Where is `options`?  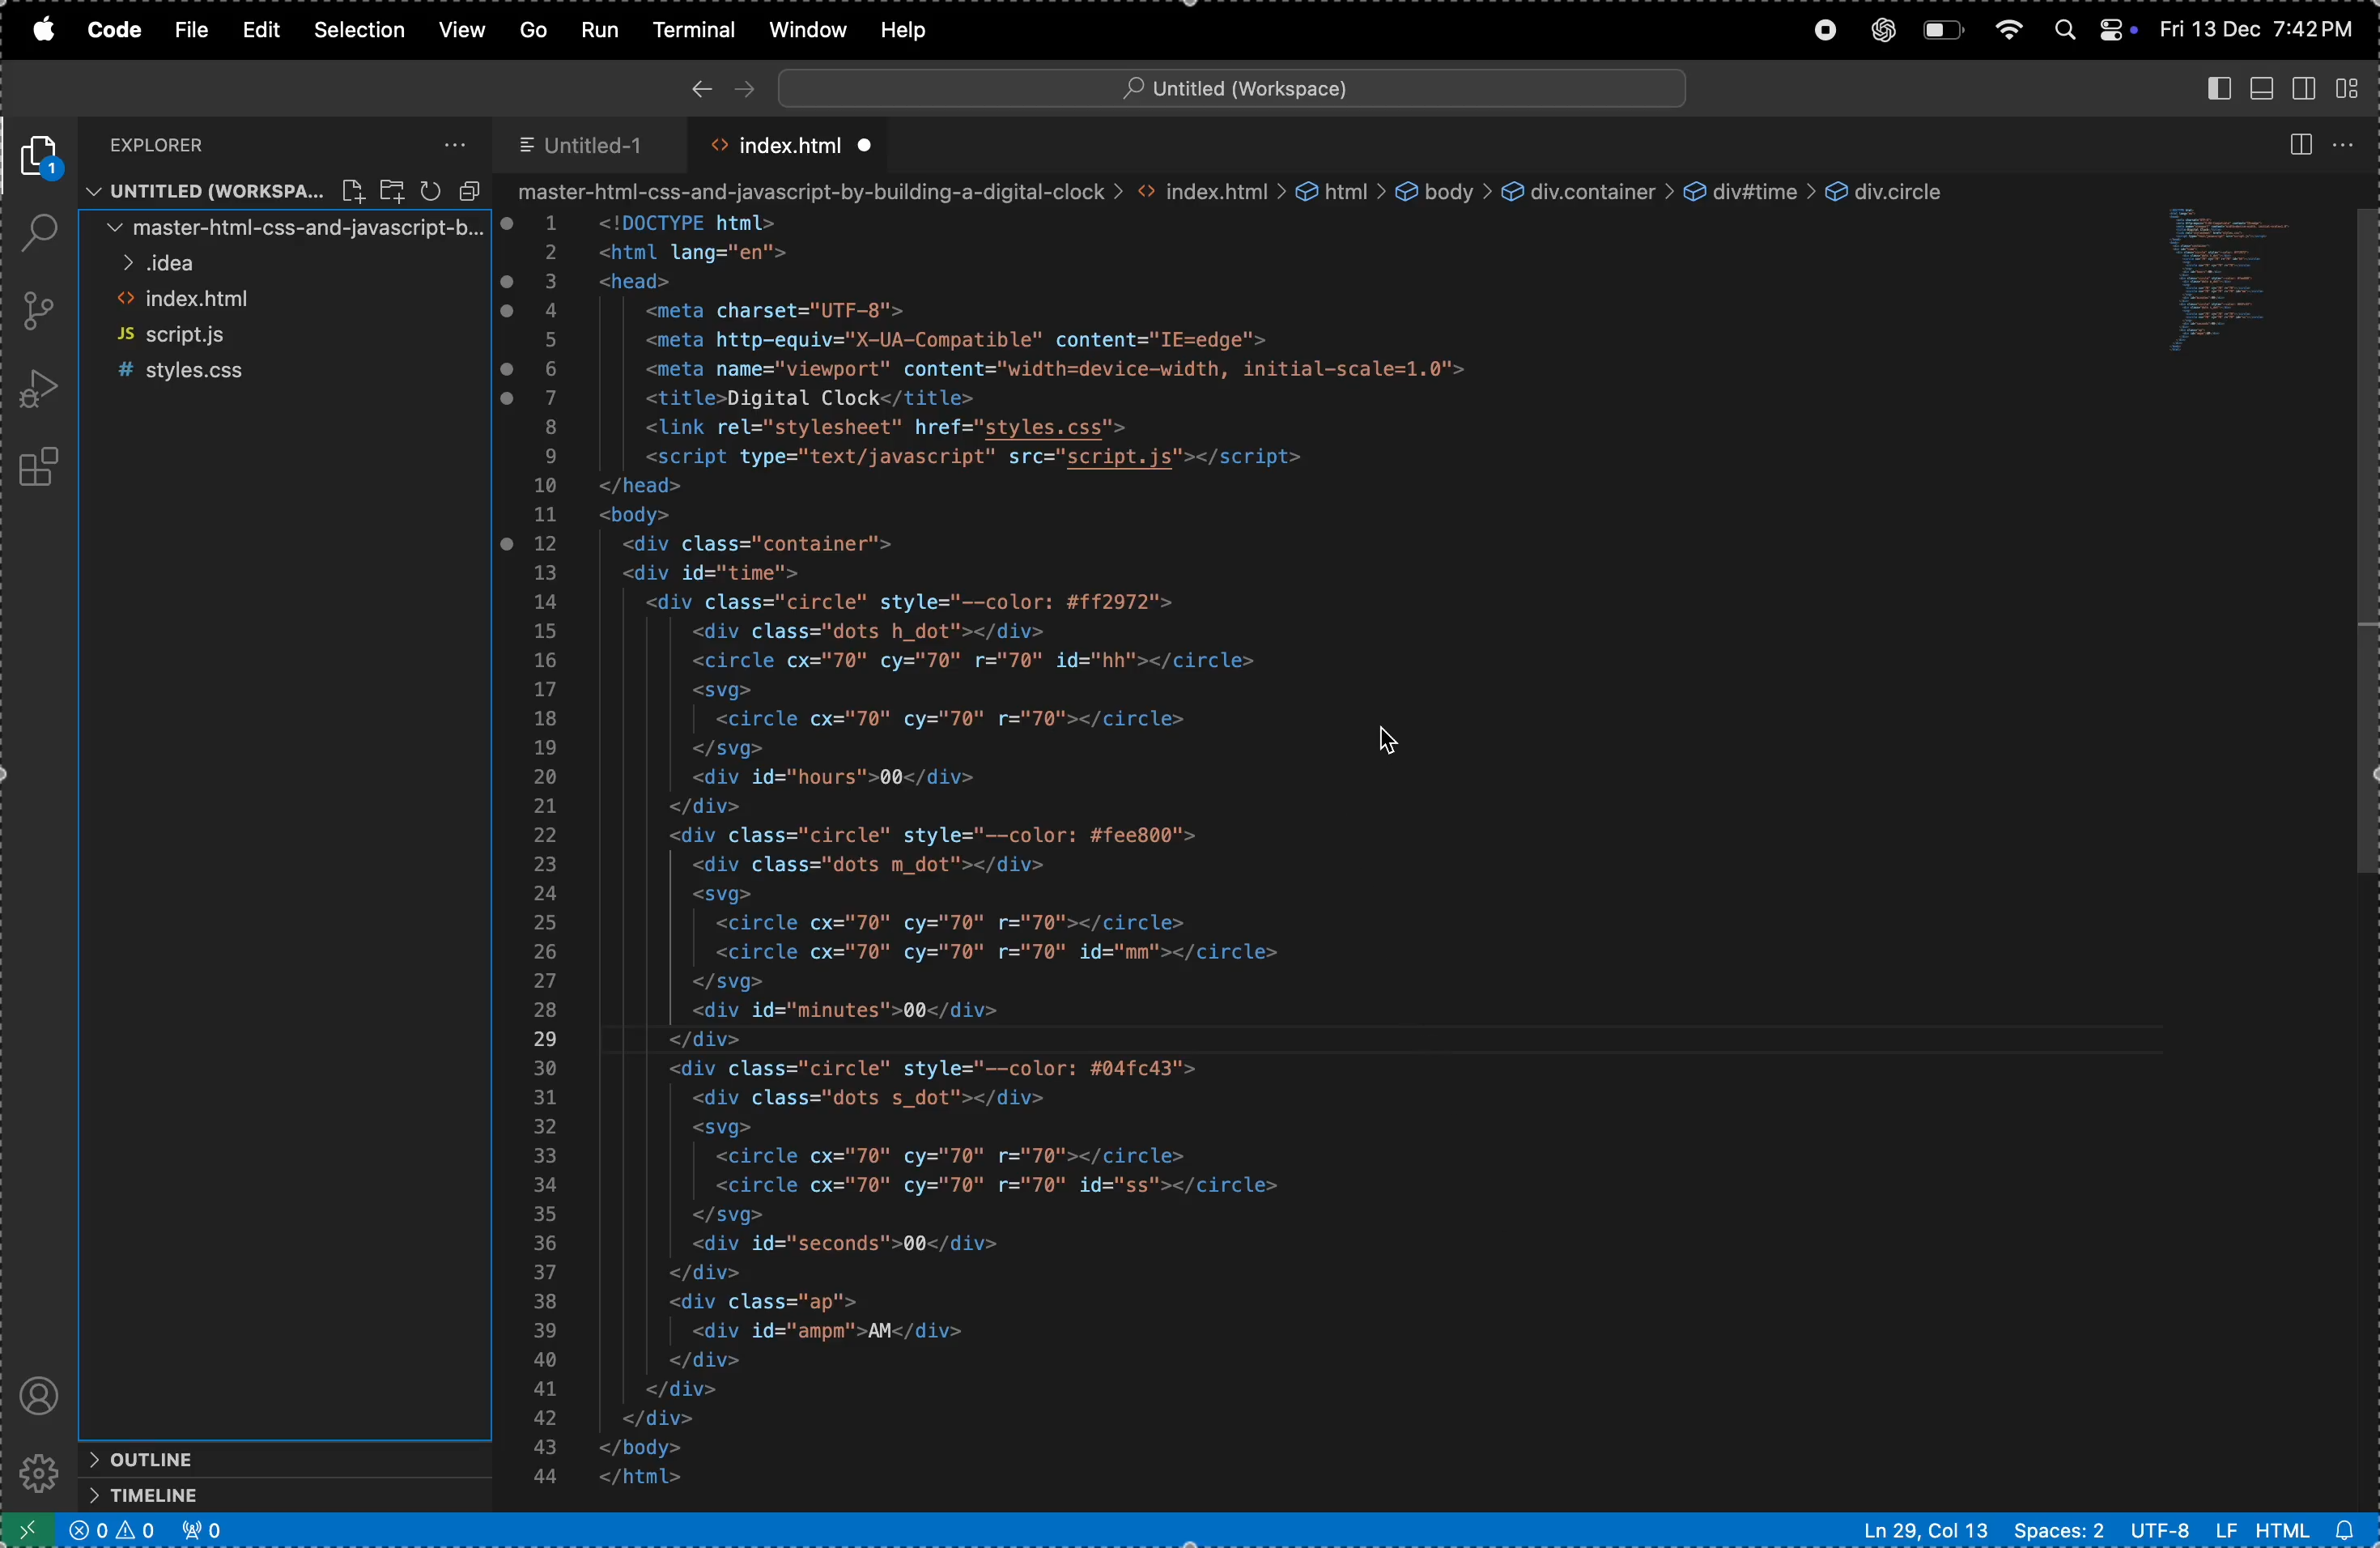
options is located at coordinates (450, 143).